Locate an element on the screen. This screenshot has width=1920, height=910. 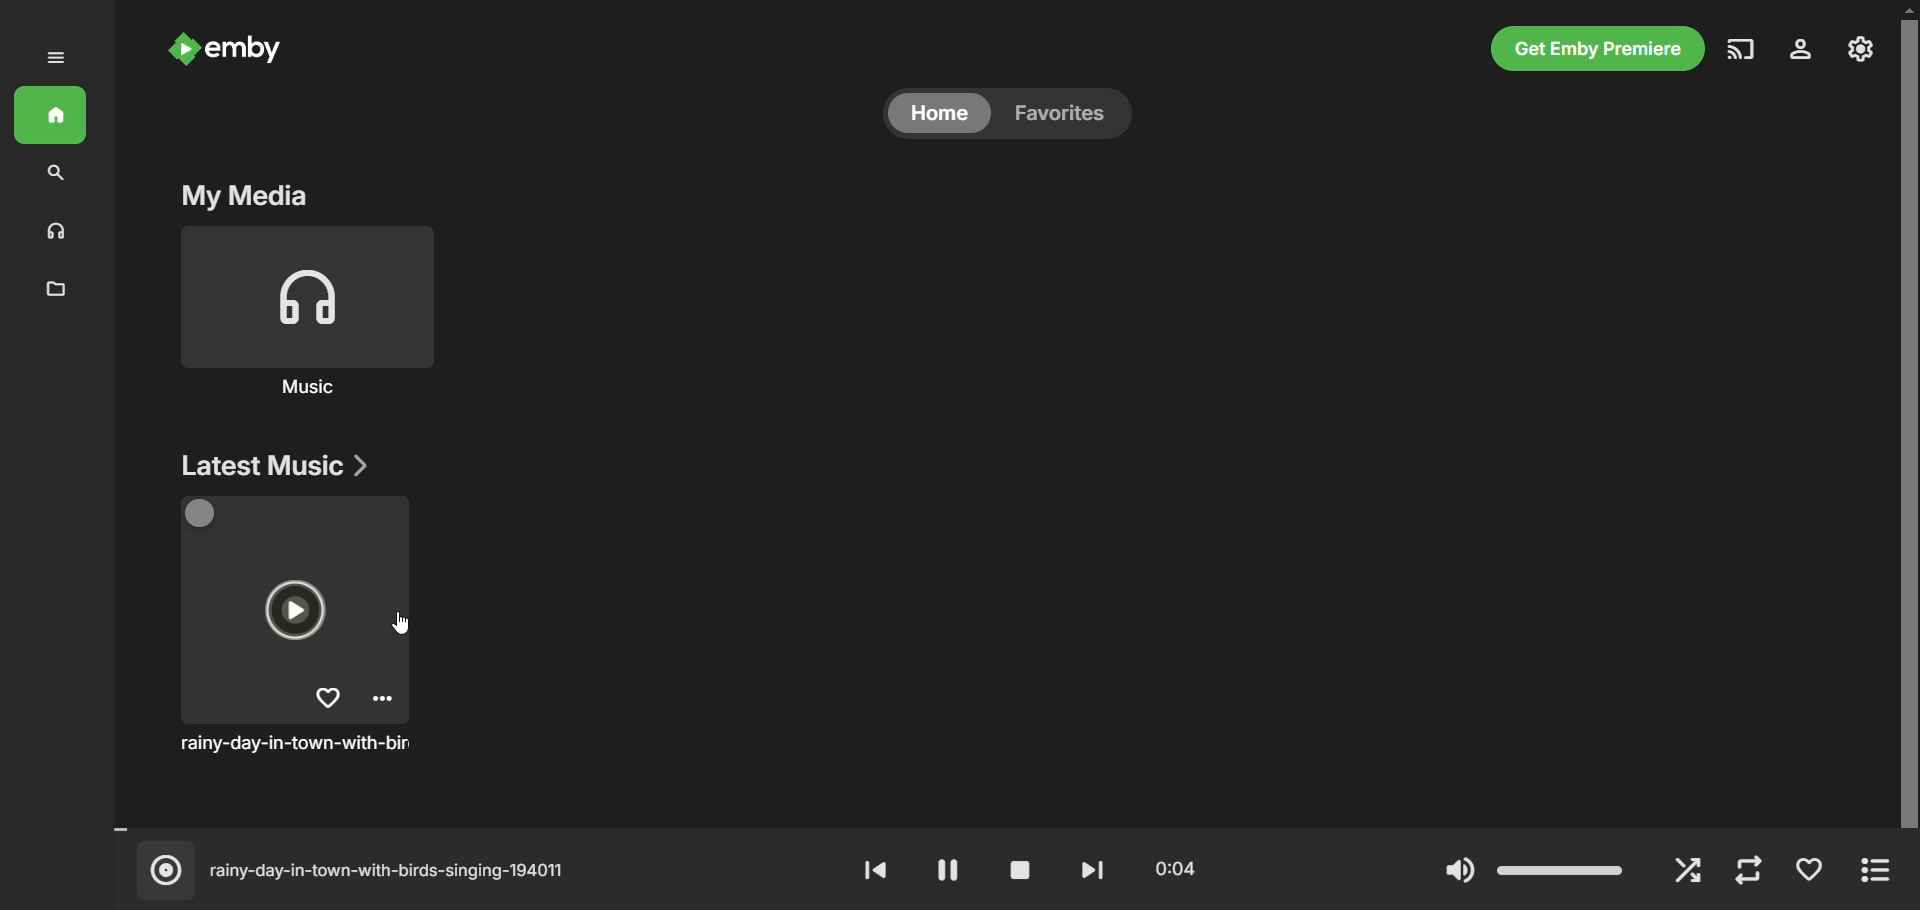
play on another device is located at coordinates (1743, 53).